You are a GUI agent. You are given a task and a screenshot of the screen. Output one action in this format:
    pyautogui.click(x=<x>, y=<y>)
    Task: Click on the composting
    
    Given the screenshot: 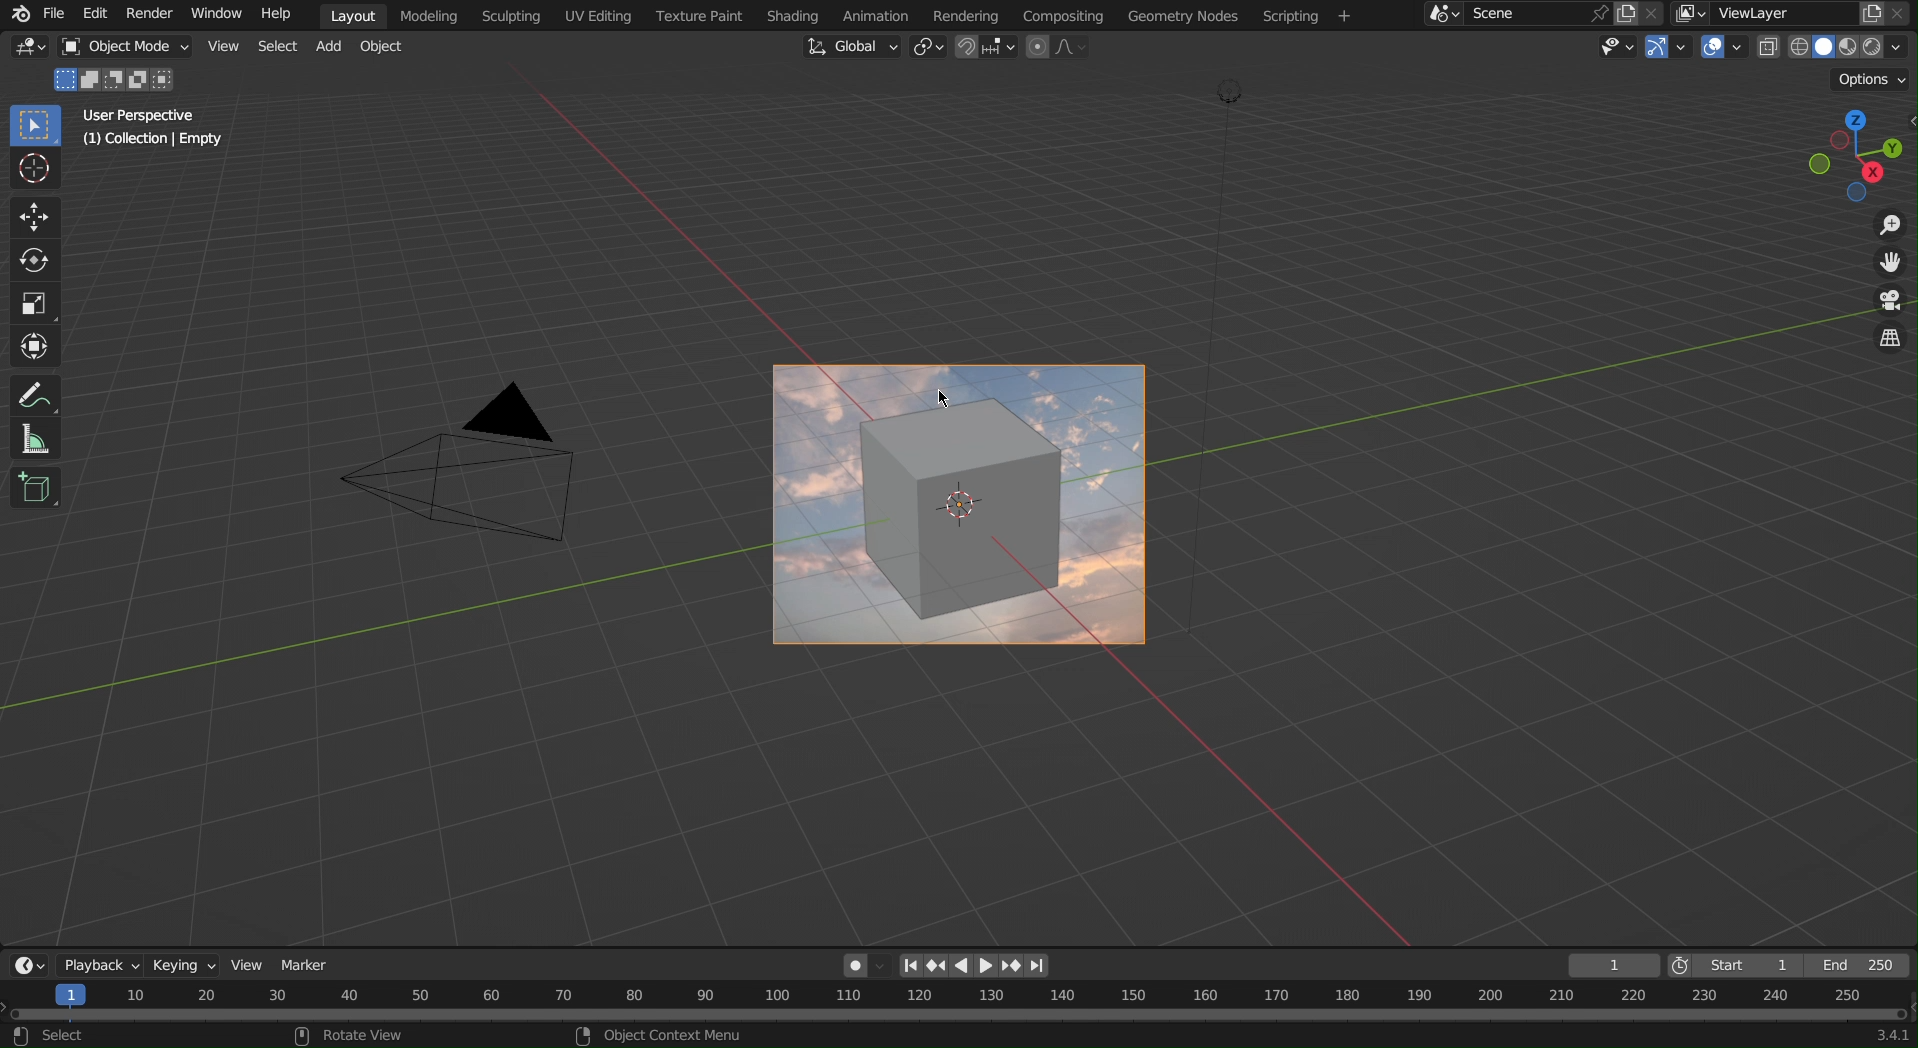 What is the action you would take?
    pyautogui.click(x=1062, y=15)
    